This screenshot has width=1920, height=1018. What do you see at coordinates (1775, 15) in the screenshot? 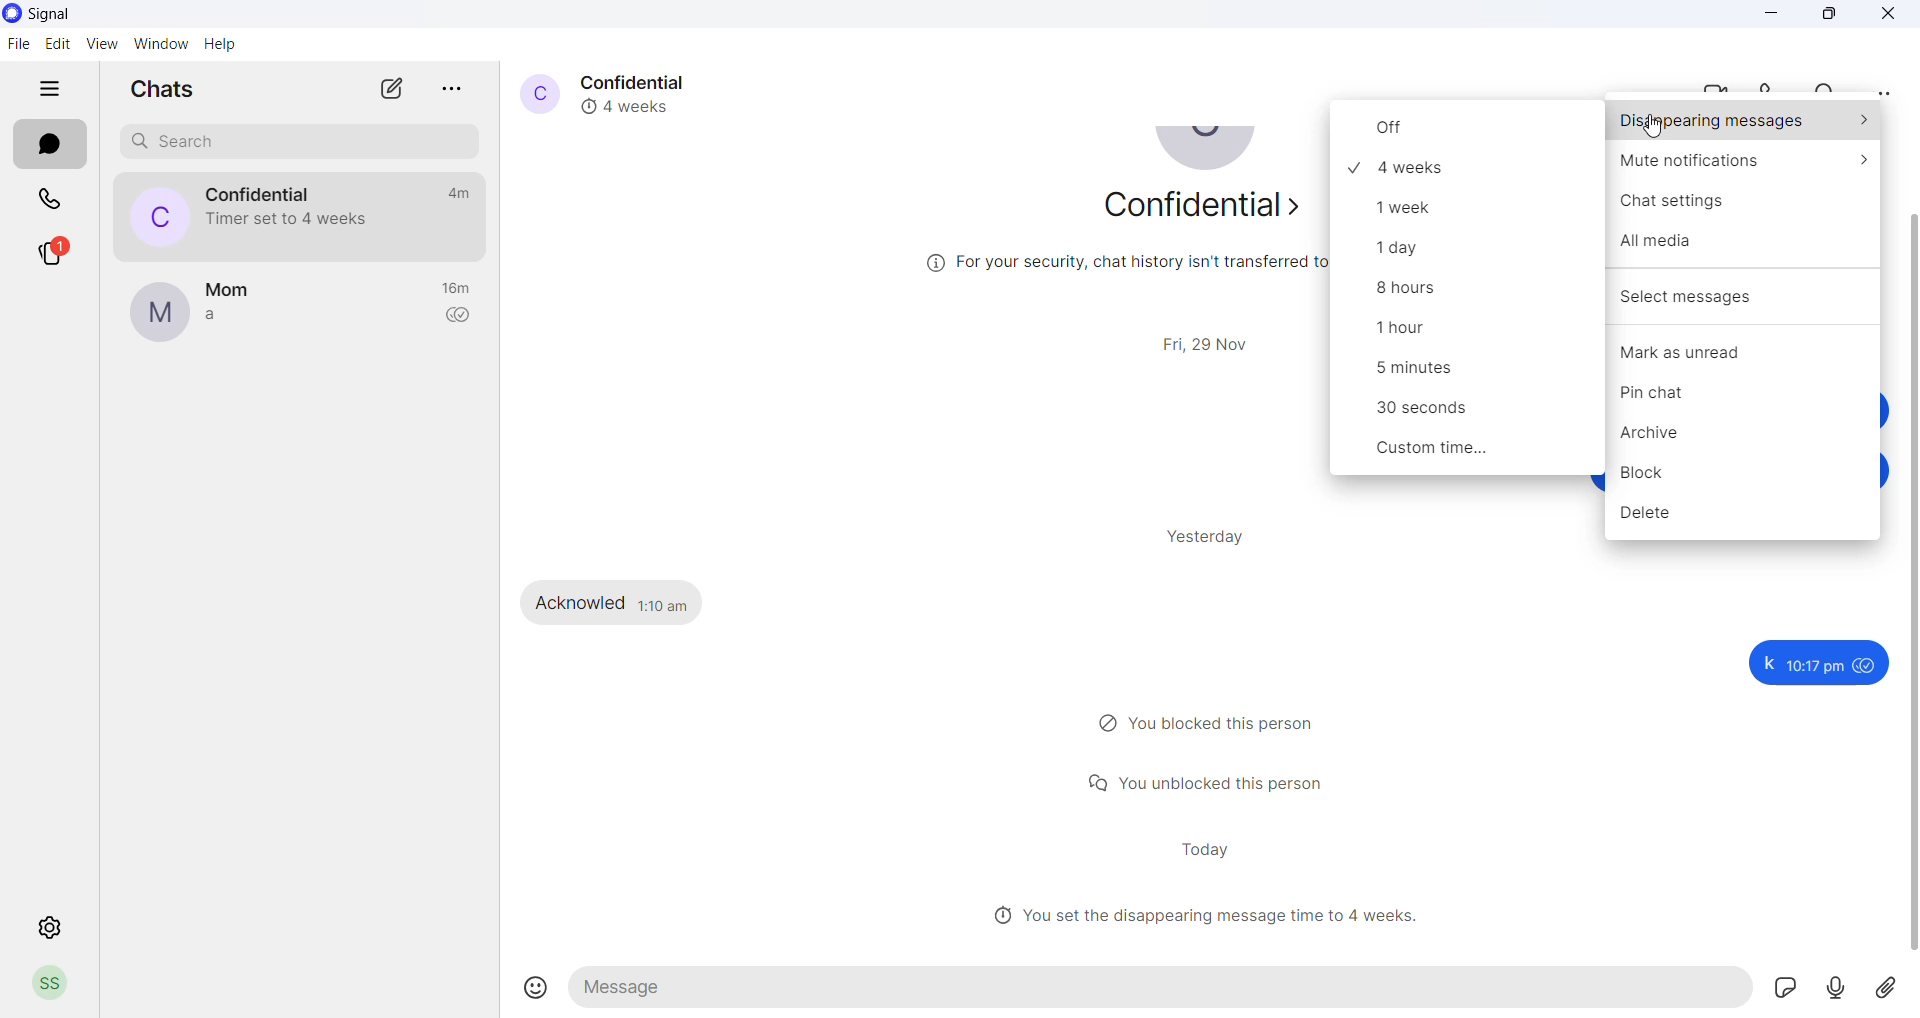
I see `minimize` at bounding box center [1775, 15].